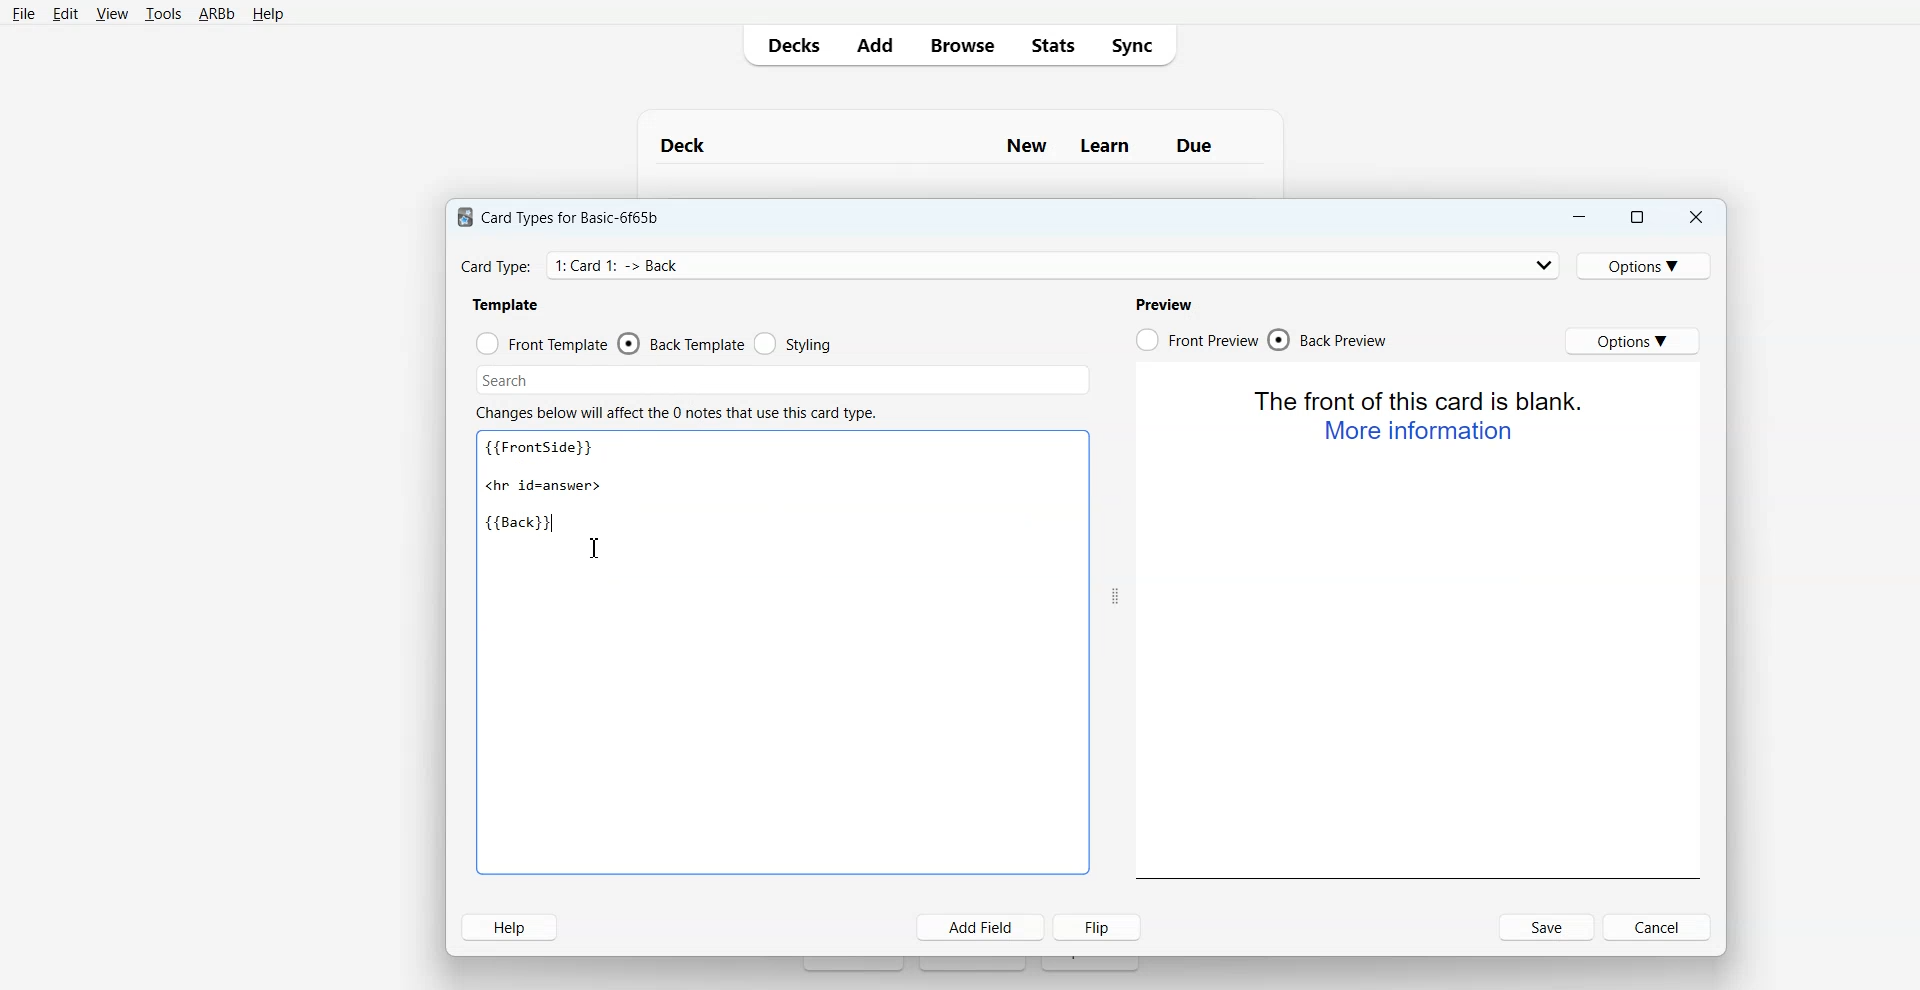 The height and width of the screenshot is (990, 1920). Describe the element at coordinates (506, 304) in the screenshot. I see `Text 2` at that location.